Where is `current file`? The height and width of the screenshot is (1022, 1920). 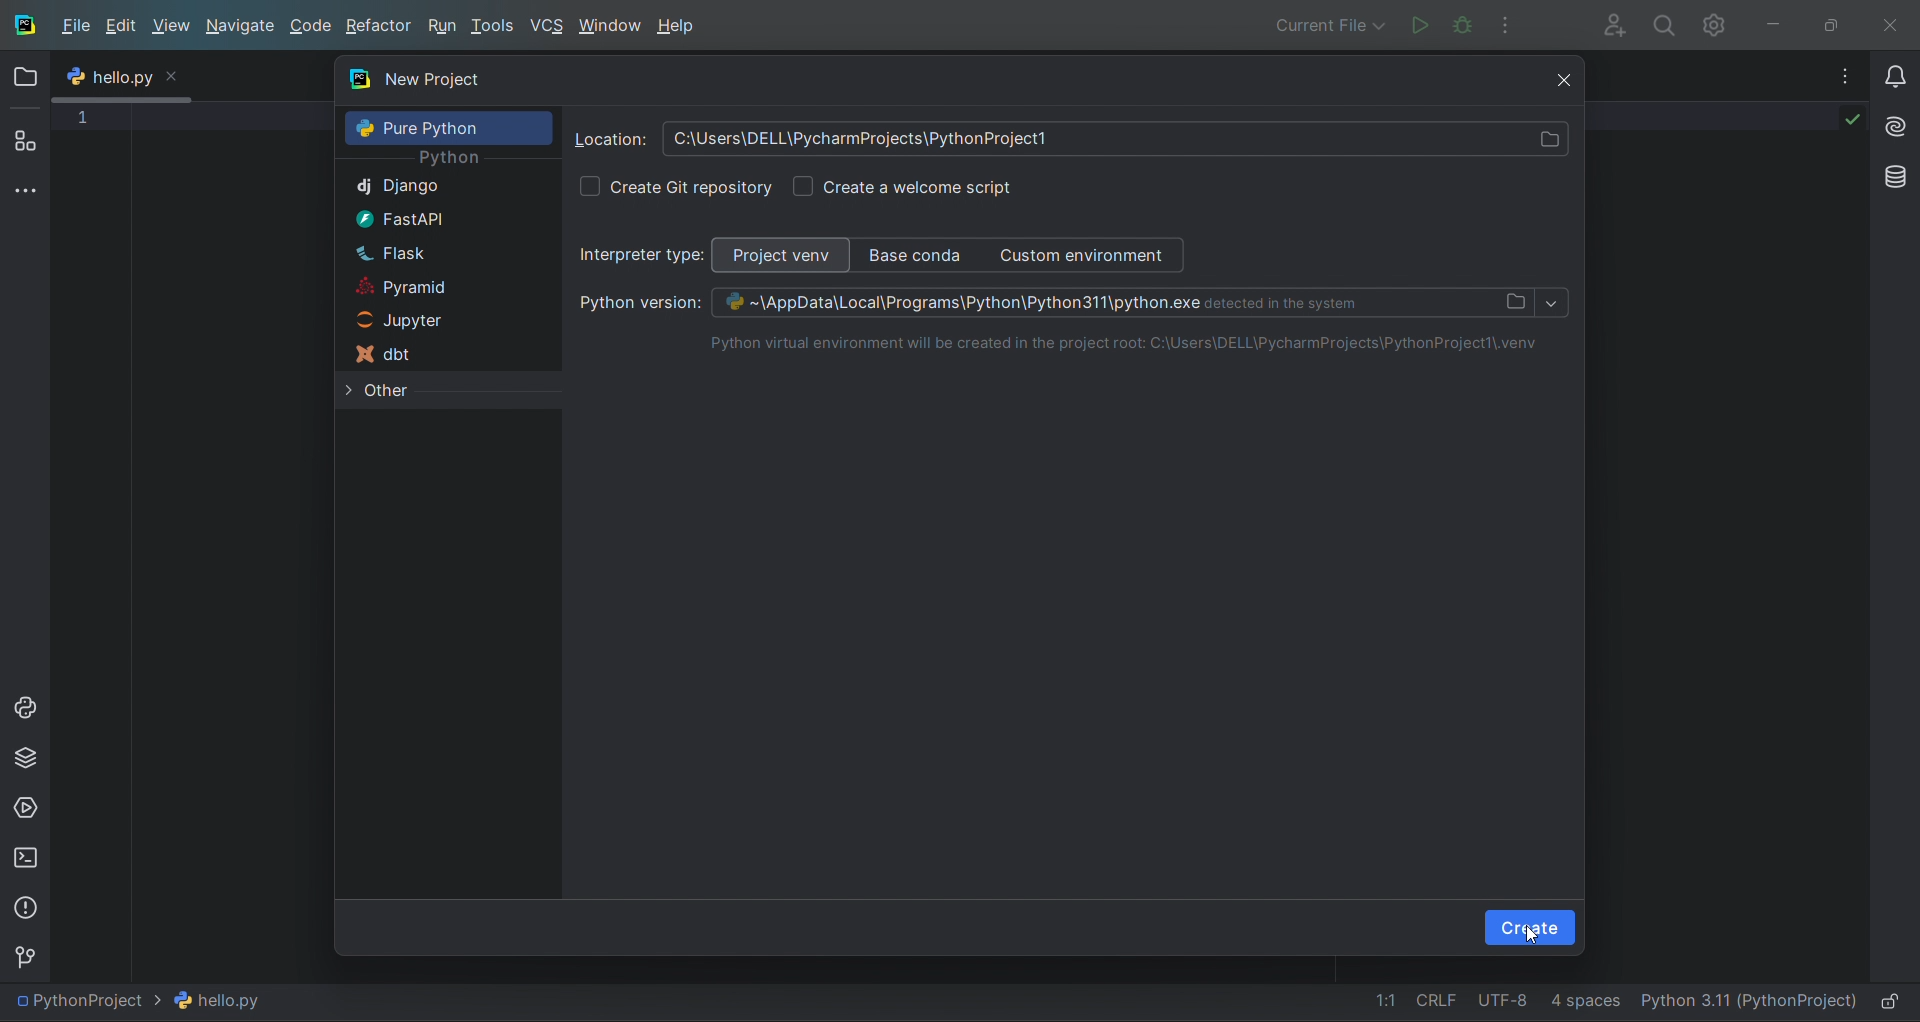 current file is located at coordinates (149, 1001).